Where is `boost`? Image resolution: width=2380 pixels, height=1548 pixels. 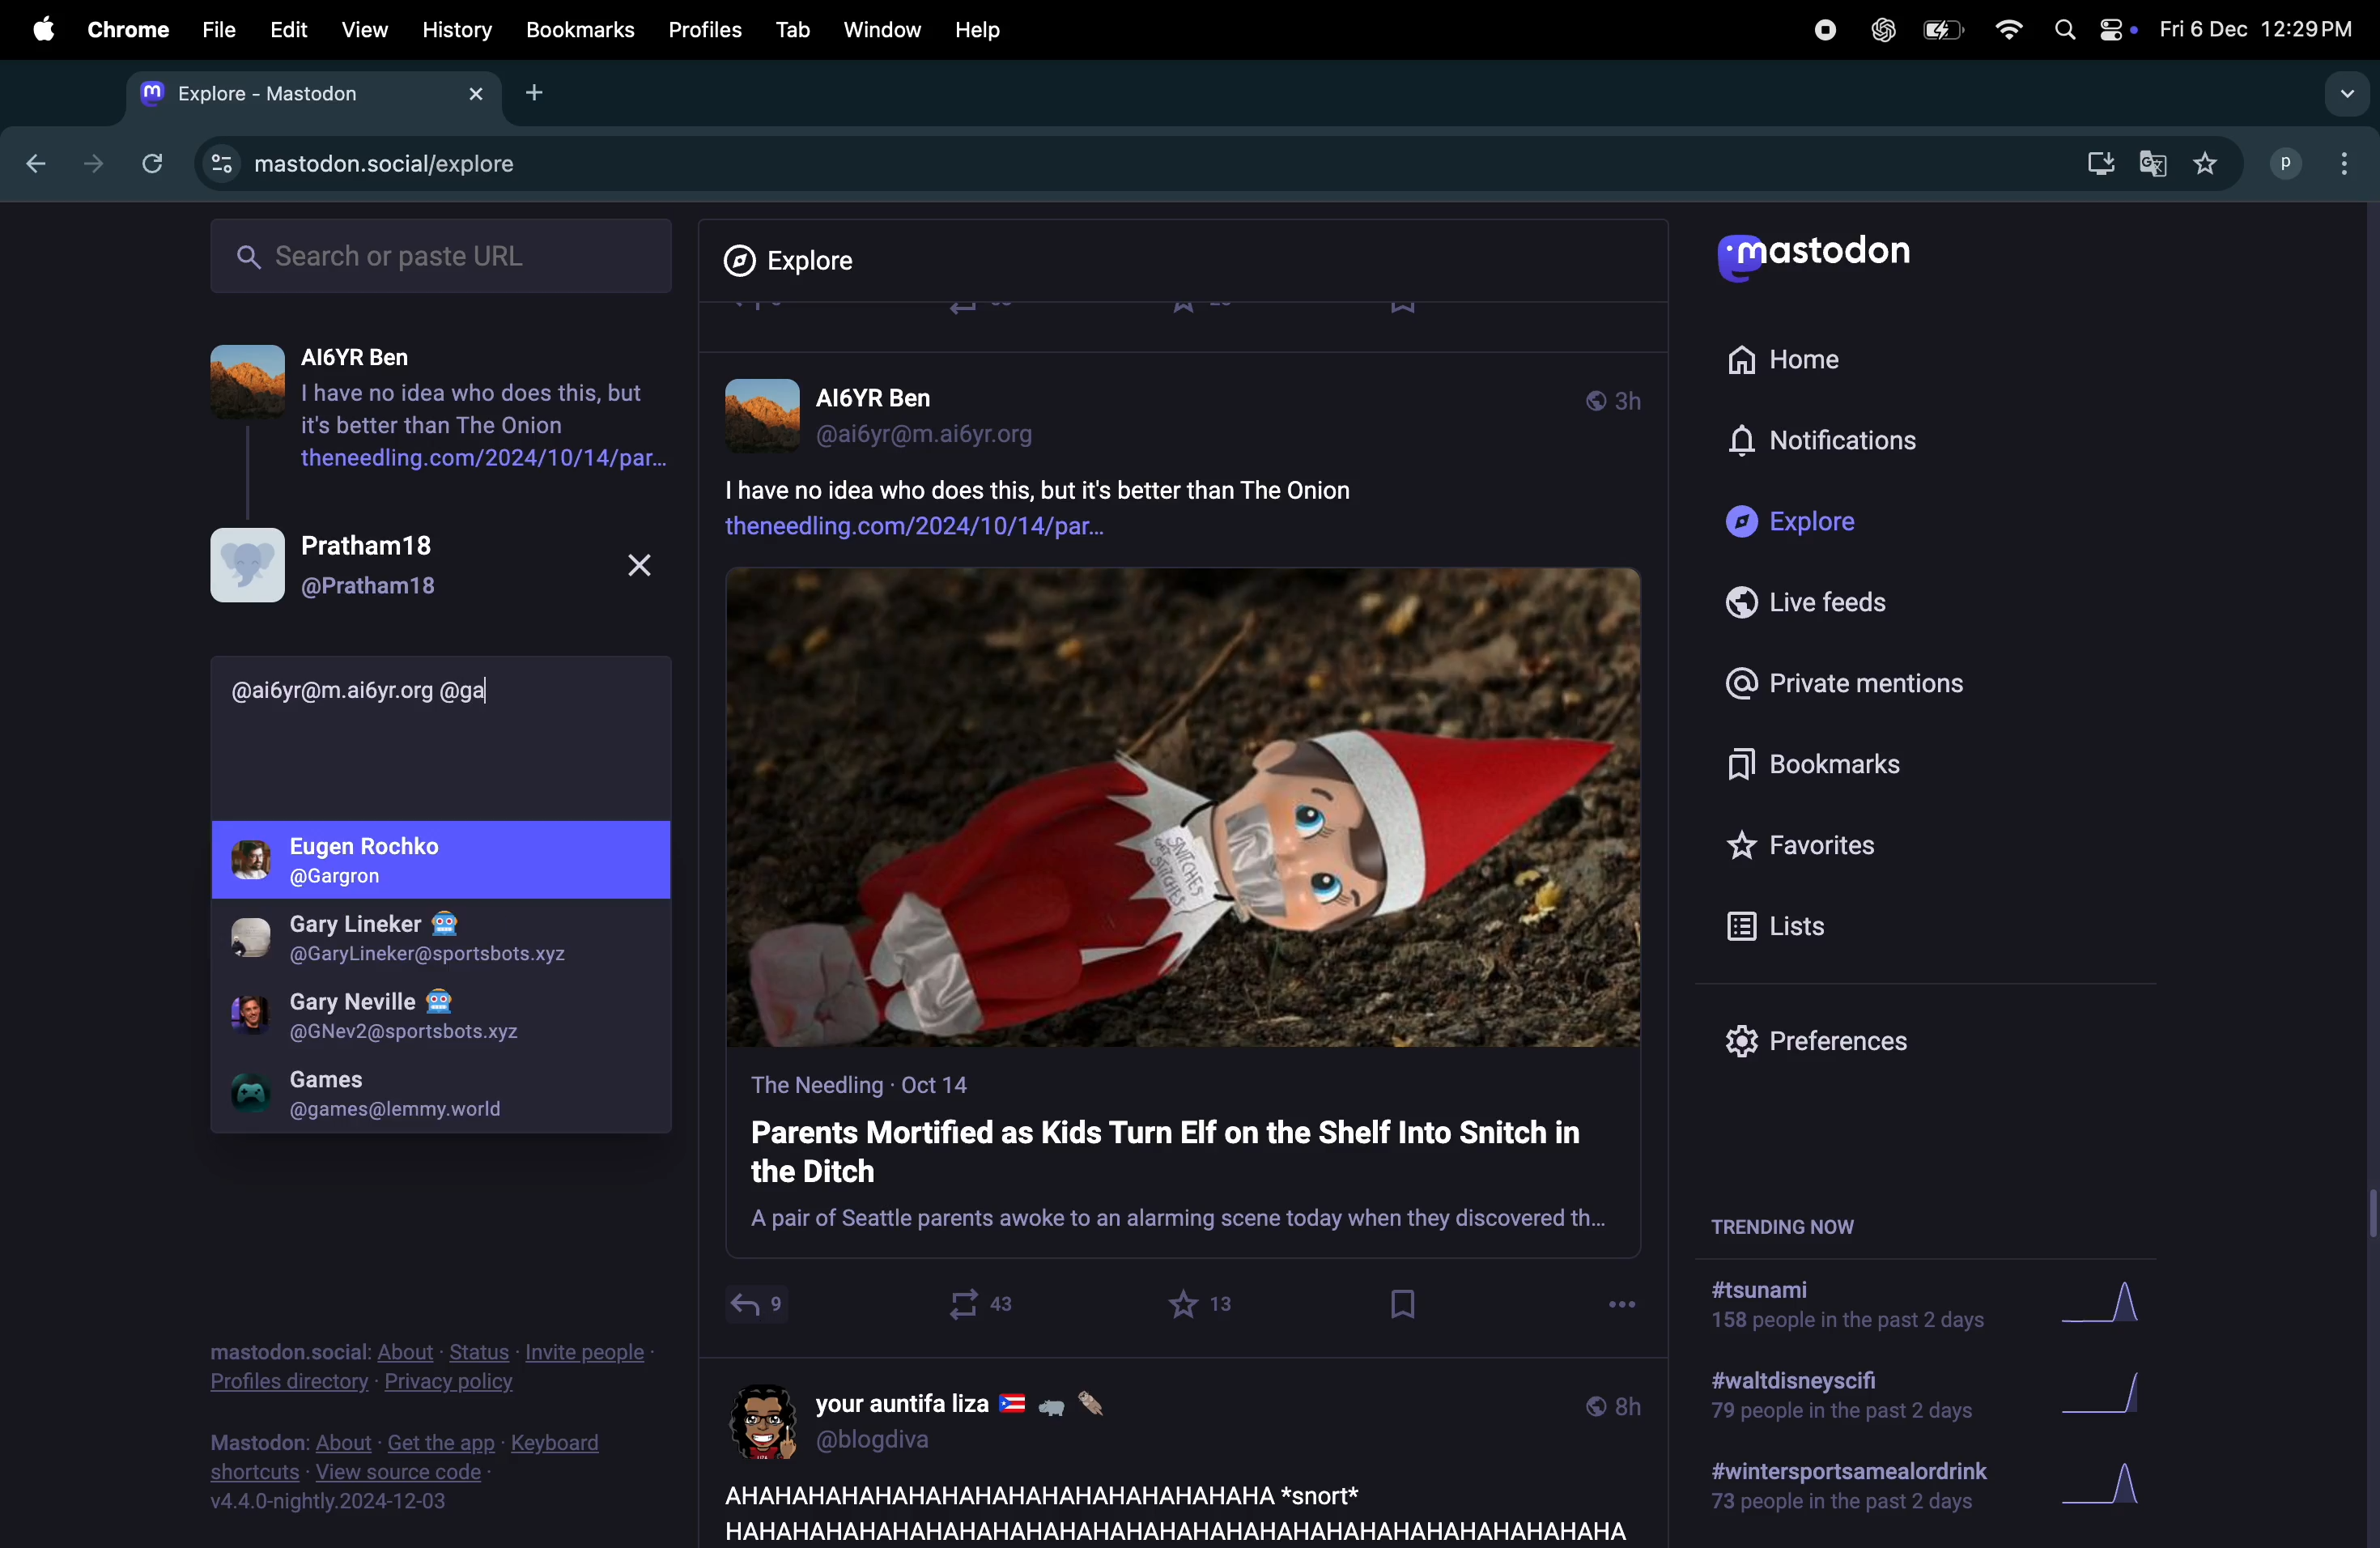 boost is located at coordinates (972, 1304).